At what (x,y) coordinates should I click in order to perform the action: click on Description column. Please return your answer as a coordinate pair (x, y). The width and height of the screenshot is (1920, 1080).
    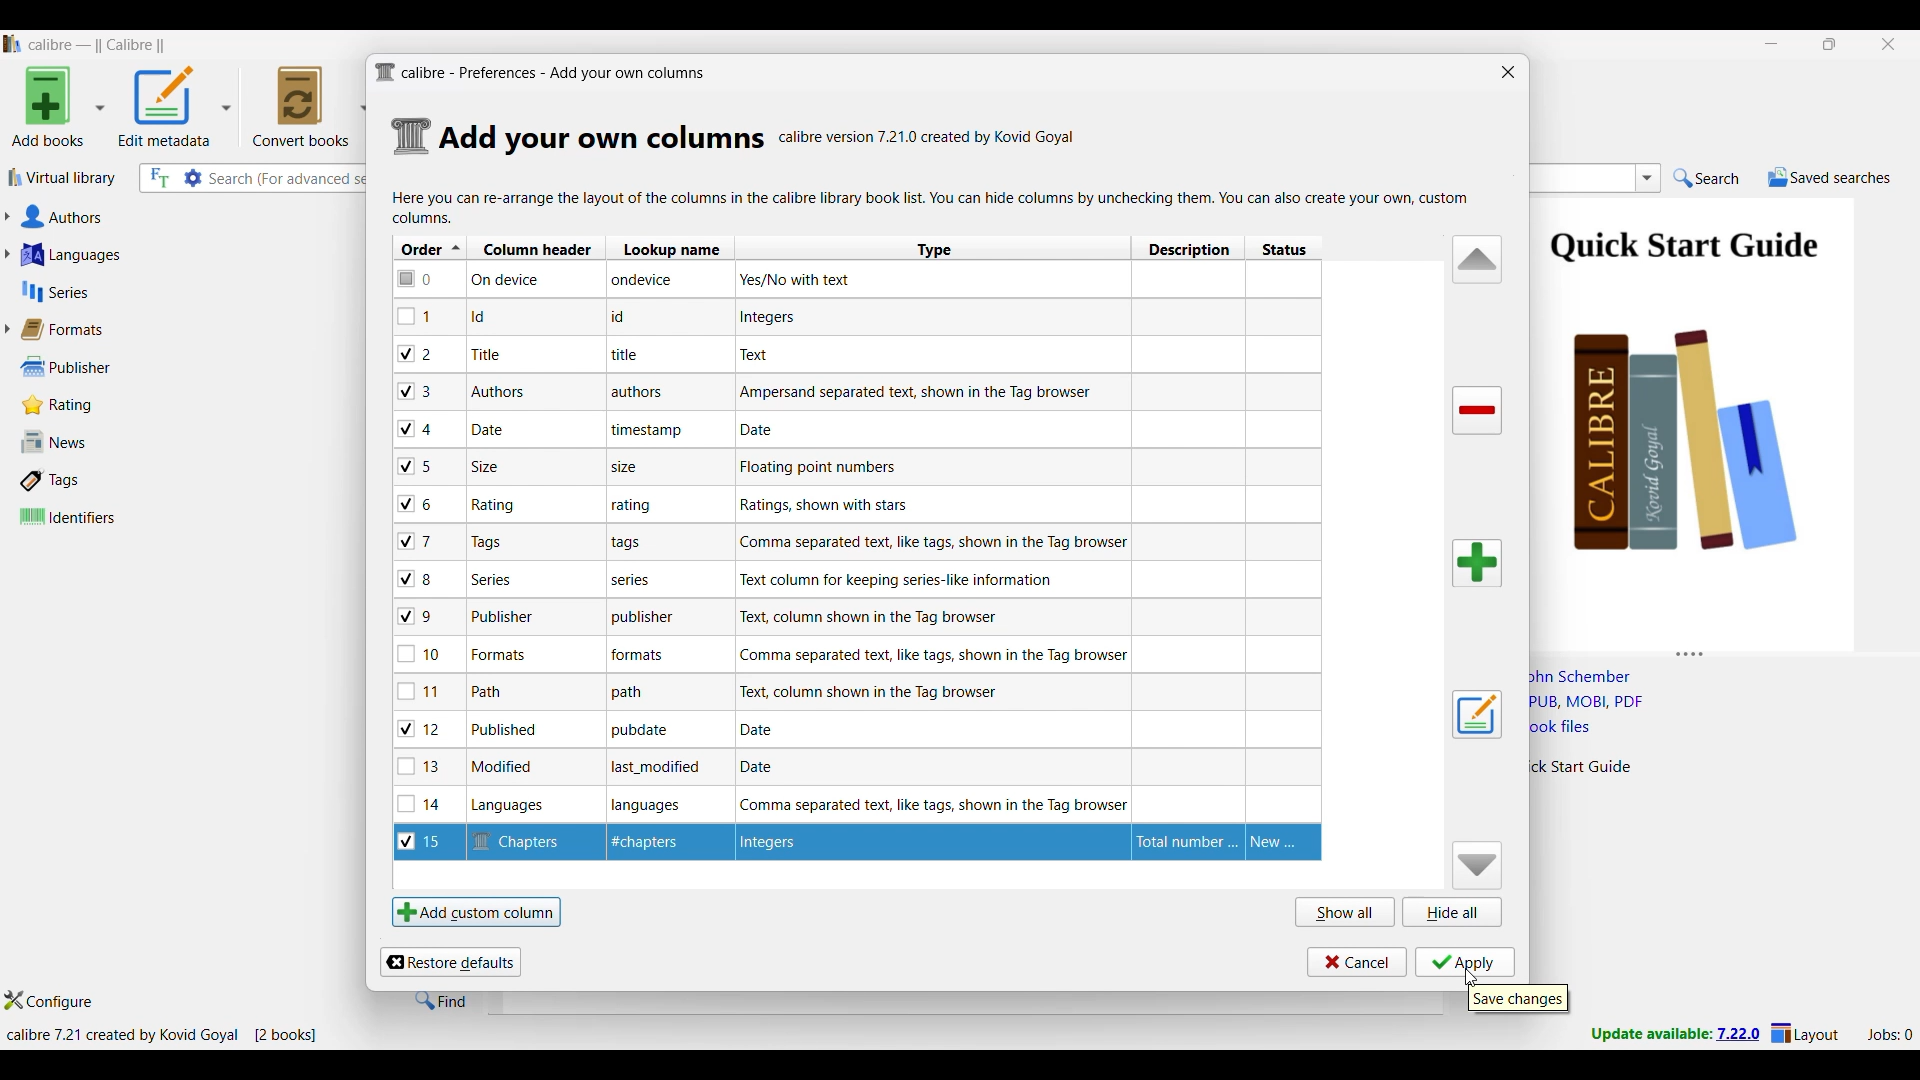
    Looking at the image, I should click on (1188, 247).